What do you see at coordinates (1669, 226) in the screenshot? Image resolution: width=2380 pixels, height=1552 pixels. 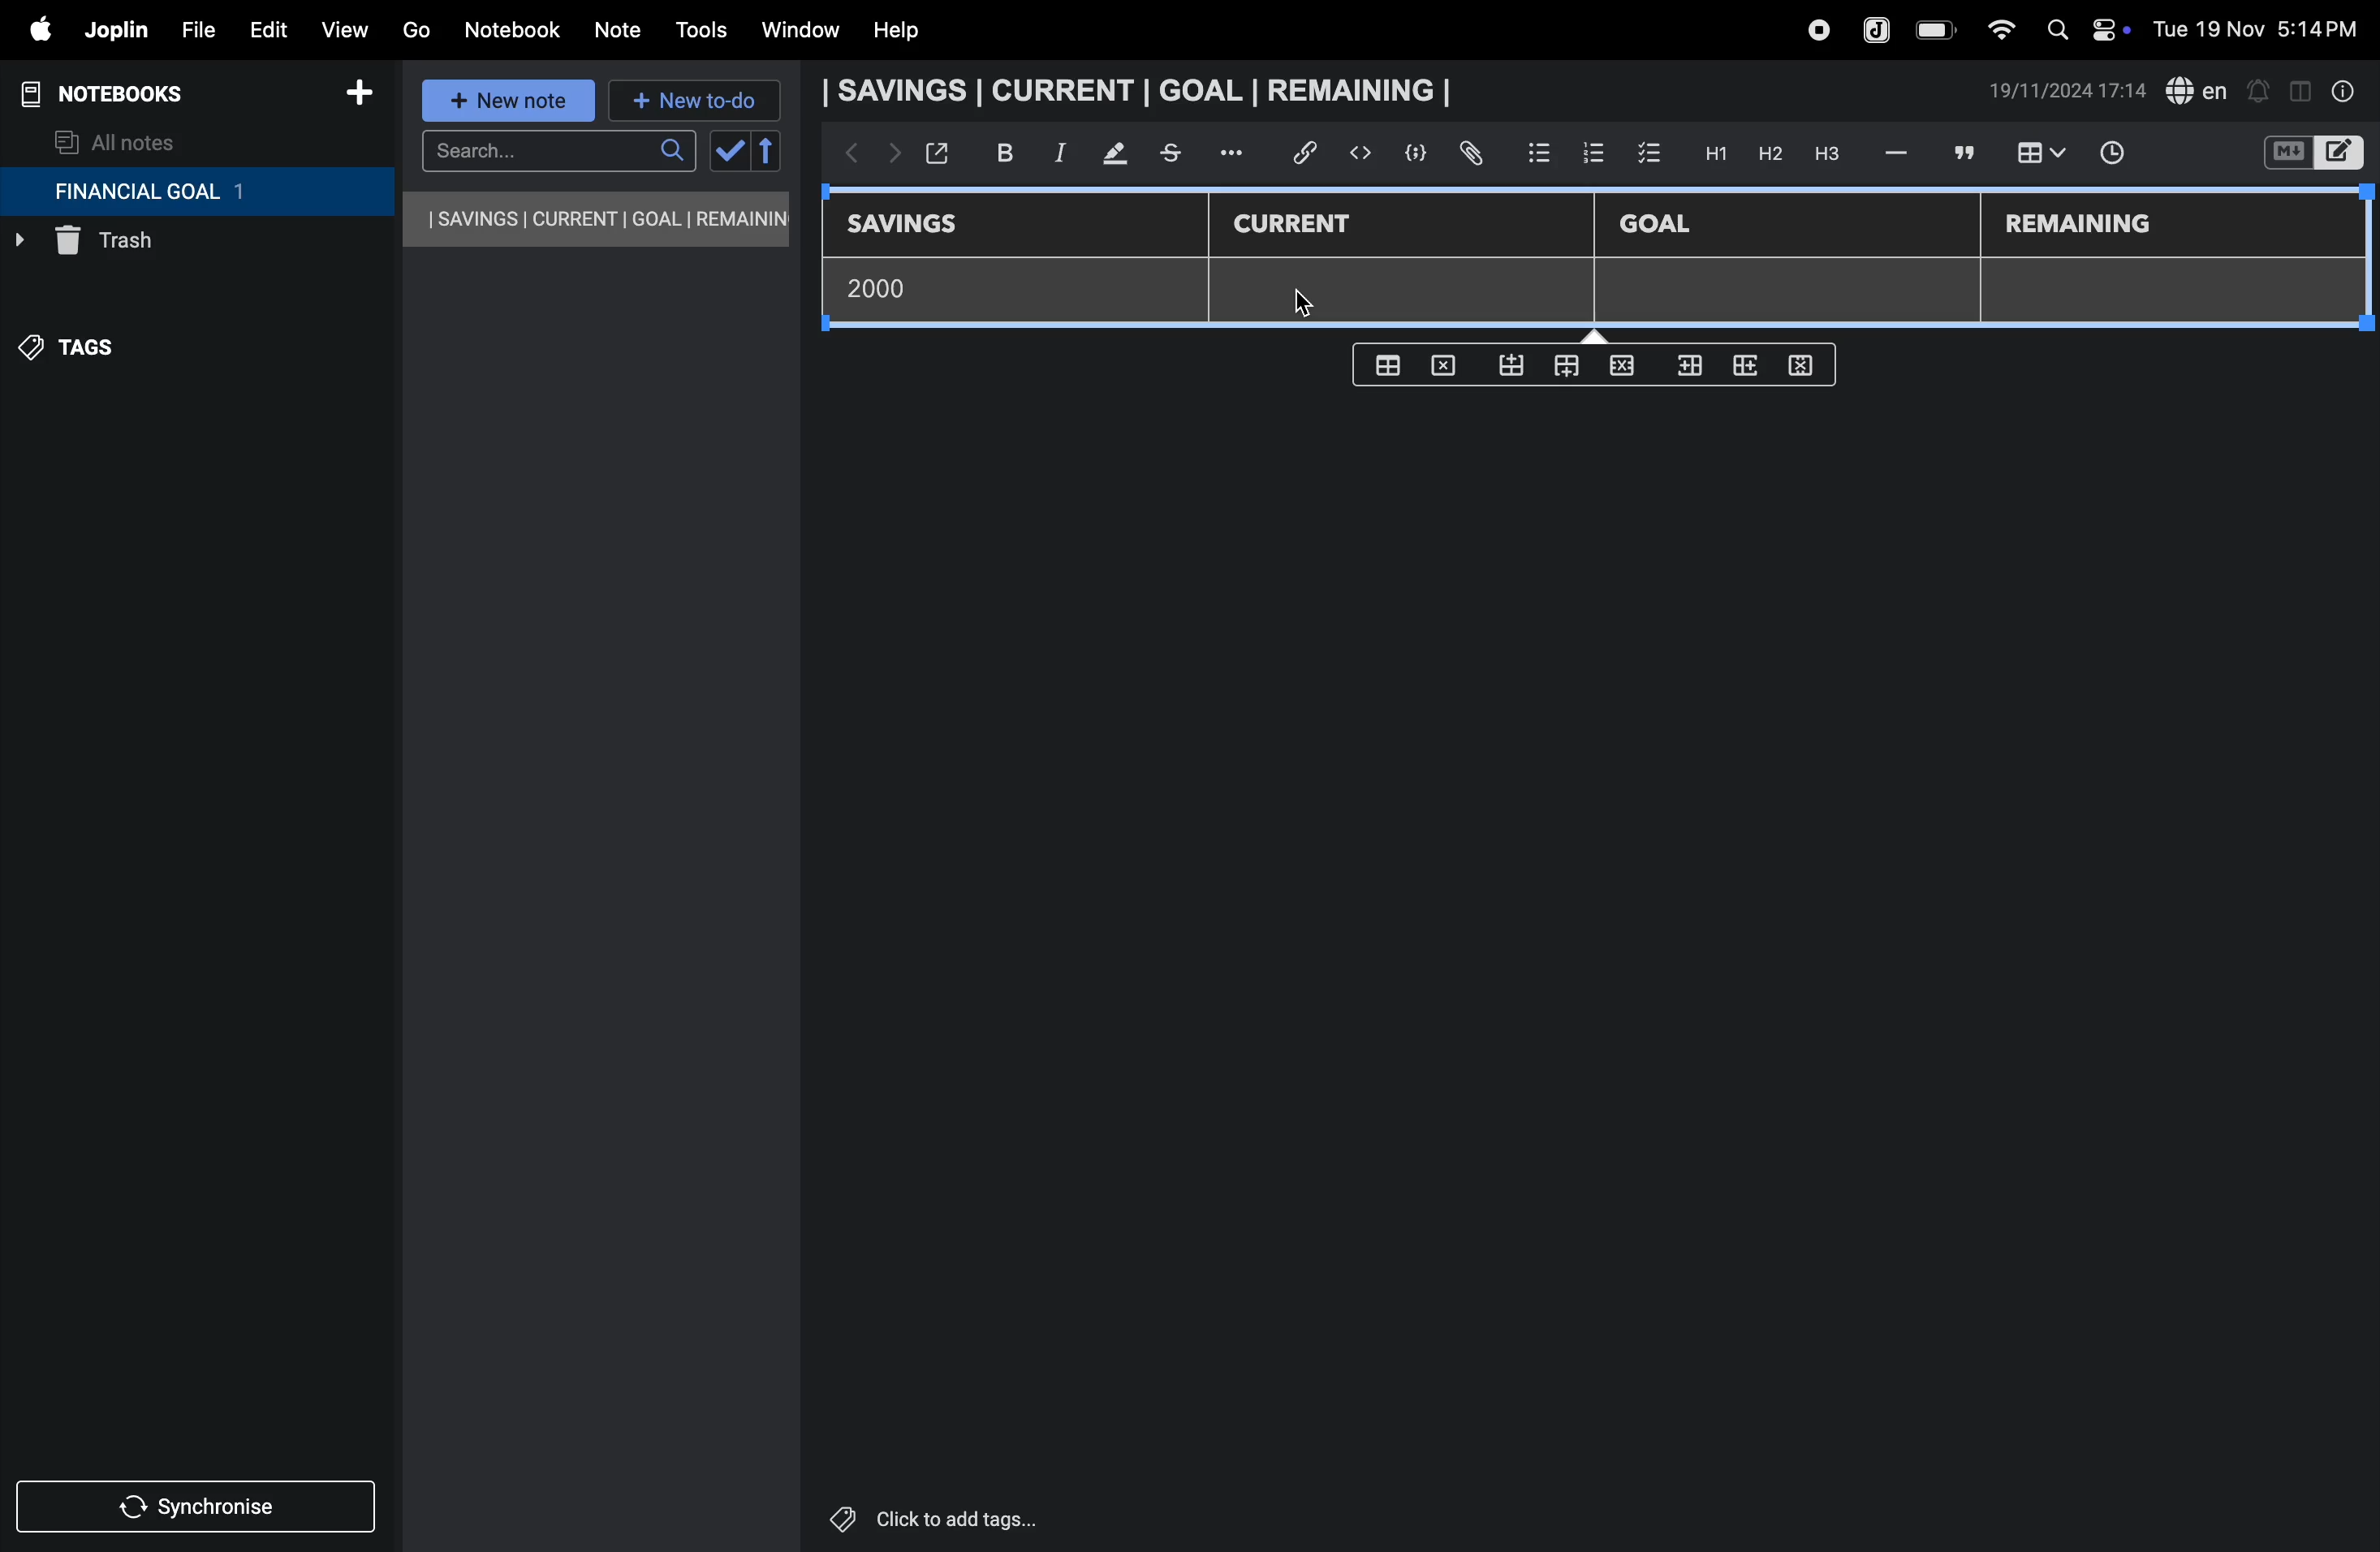 I see `Goal` at bounding box center [1669, 226].